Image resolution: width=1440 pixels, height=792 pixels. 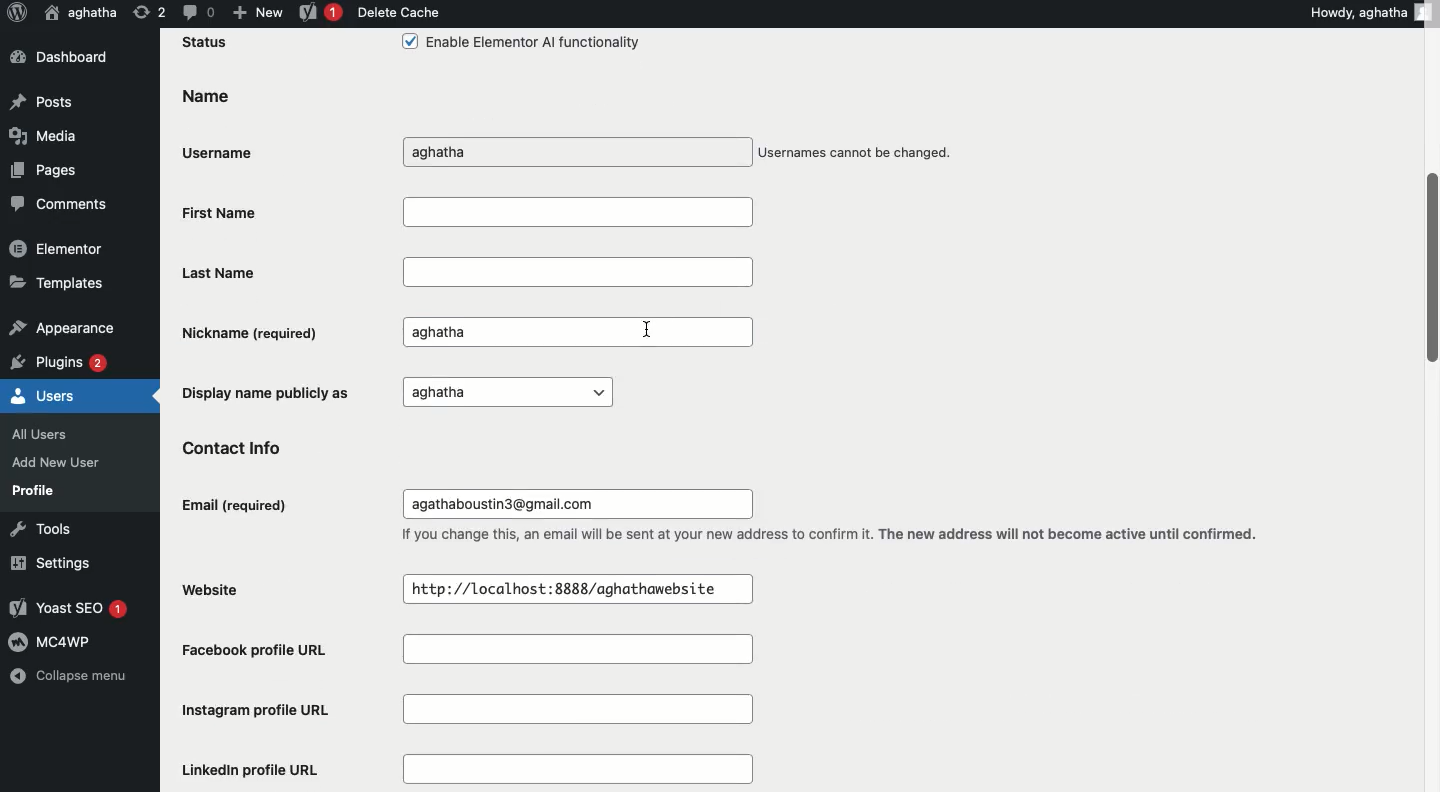 I want to click on Name, so click(x=204, y=97).